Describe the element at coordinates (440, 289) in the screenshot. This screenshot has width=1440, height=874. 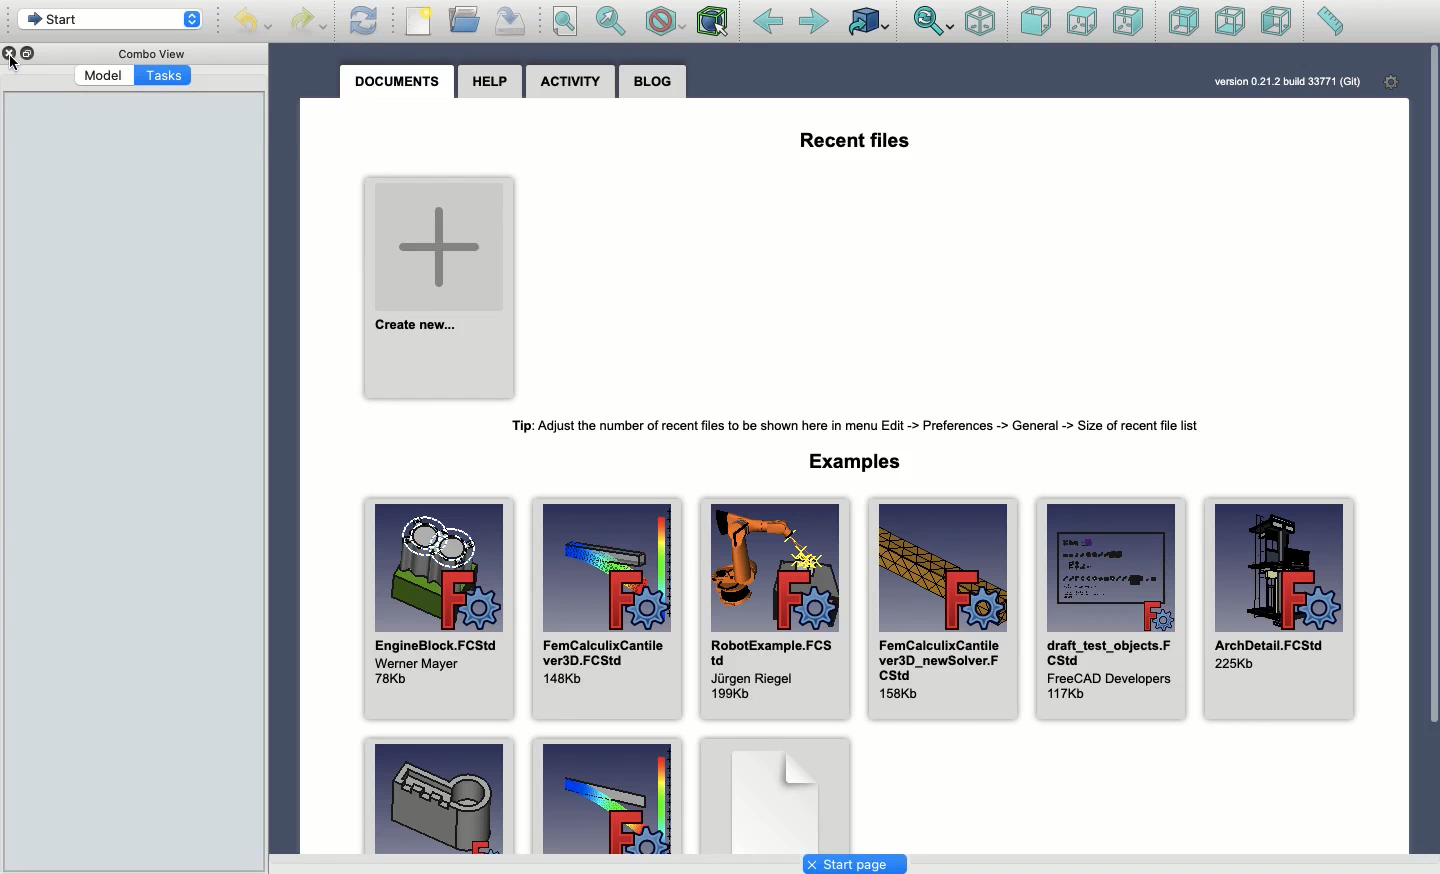
I see `Create new` at that location.